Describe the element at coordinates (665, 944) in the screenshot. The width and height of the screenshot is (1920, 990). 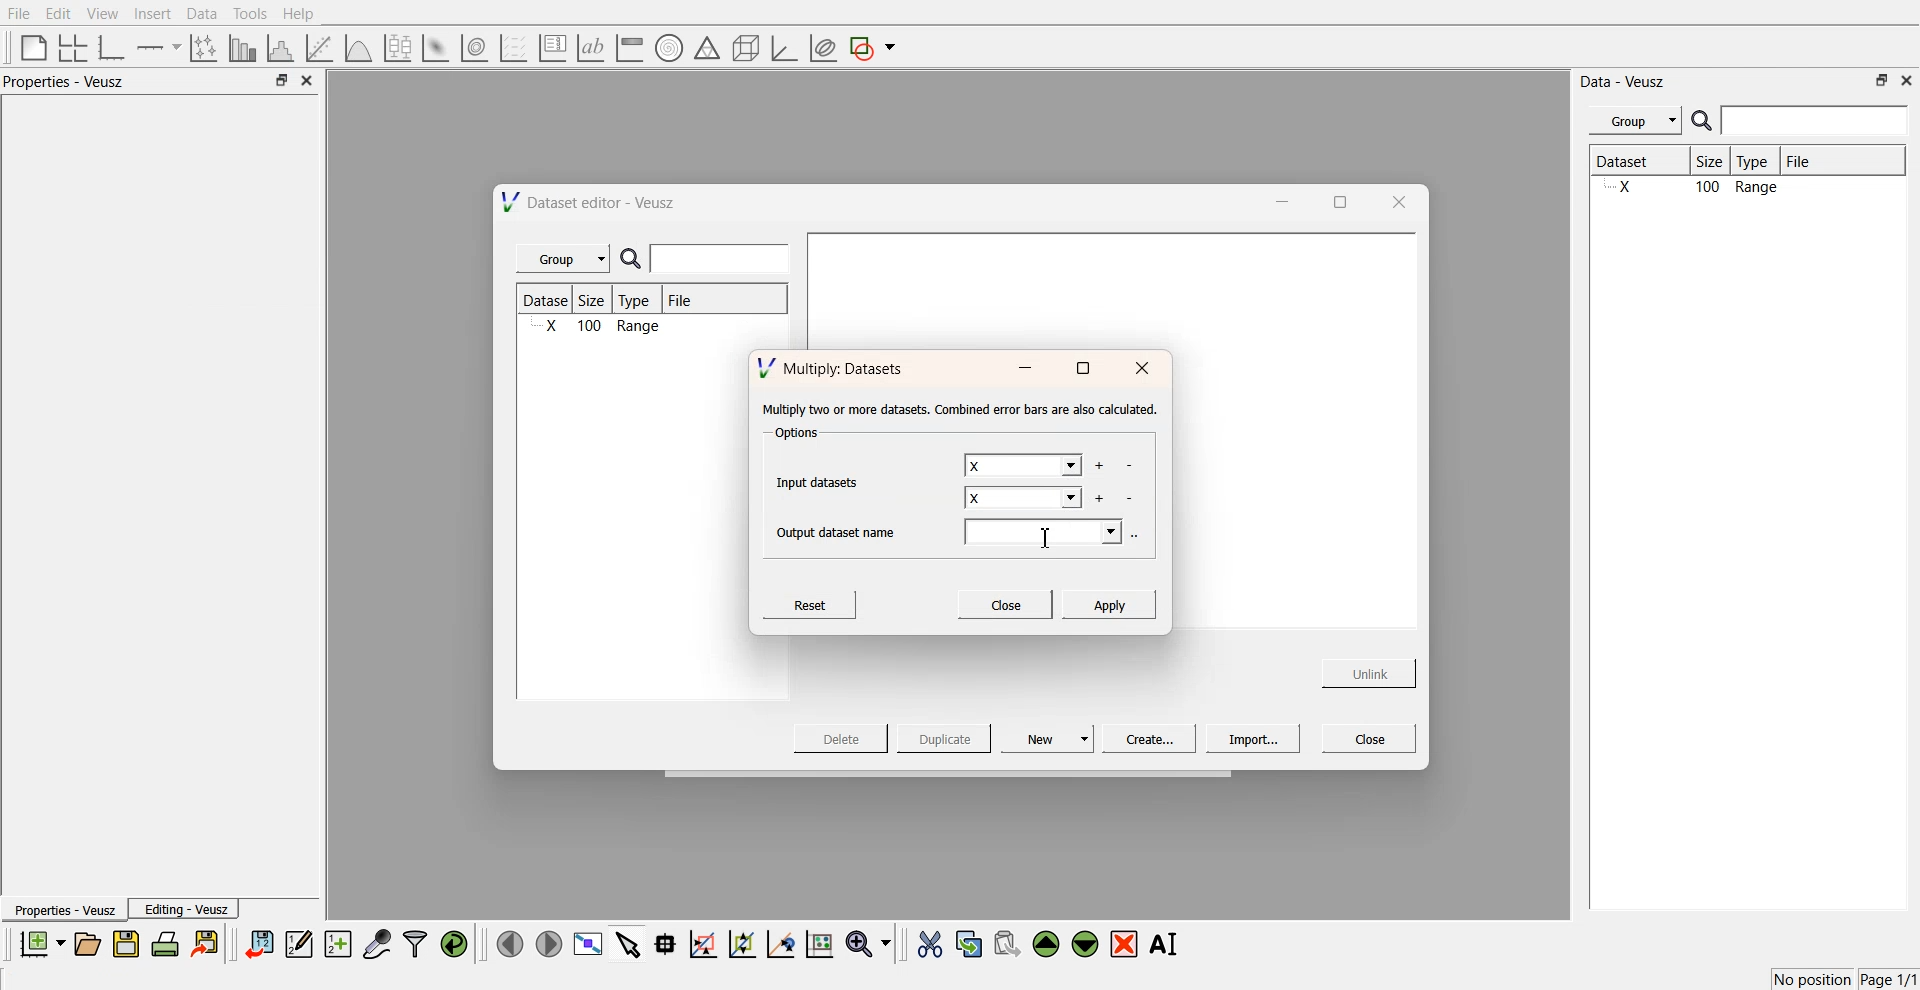
I see `read data points` at that location.